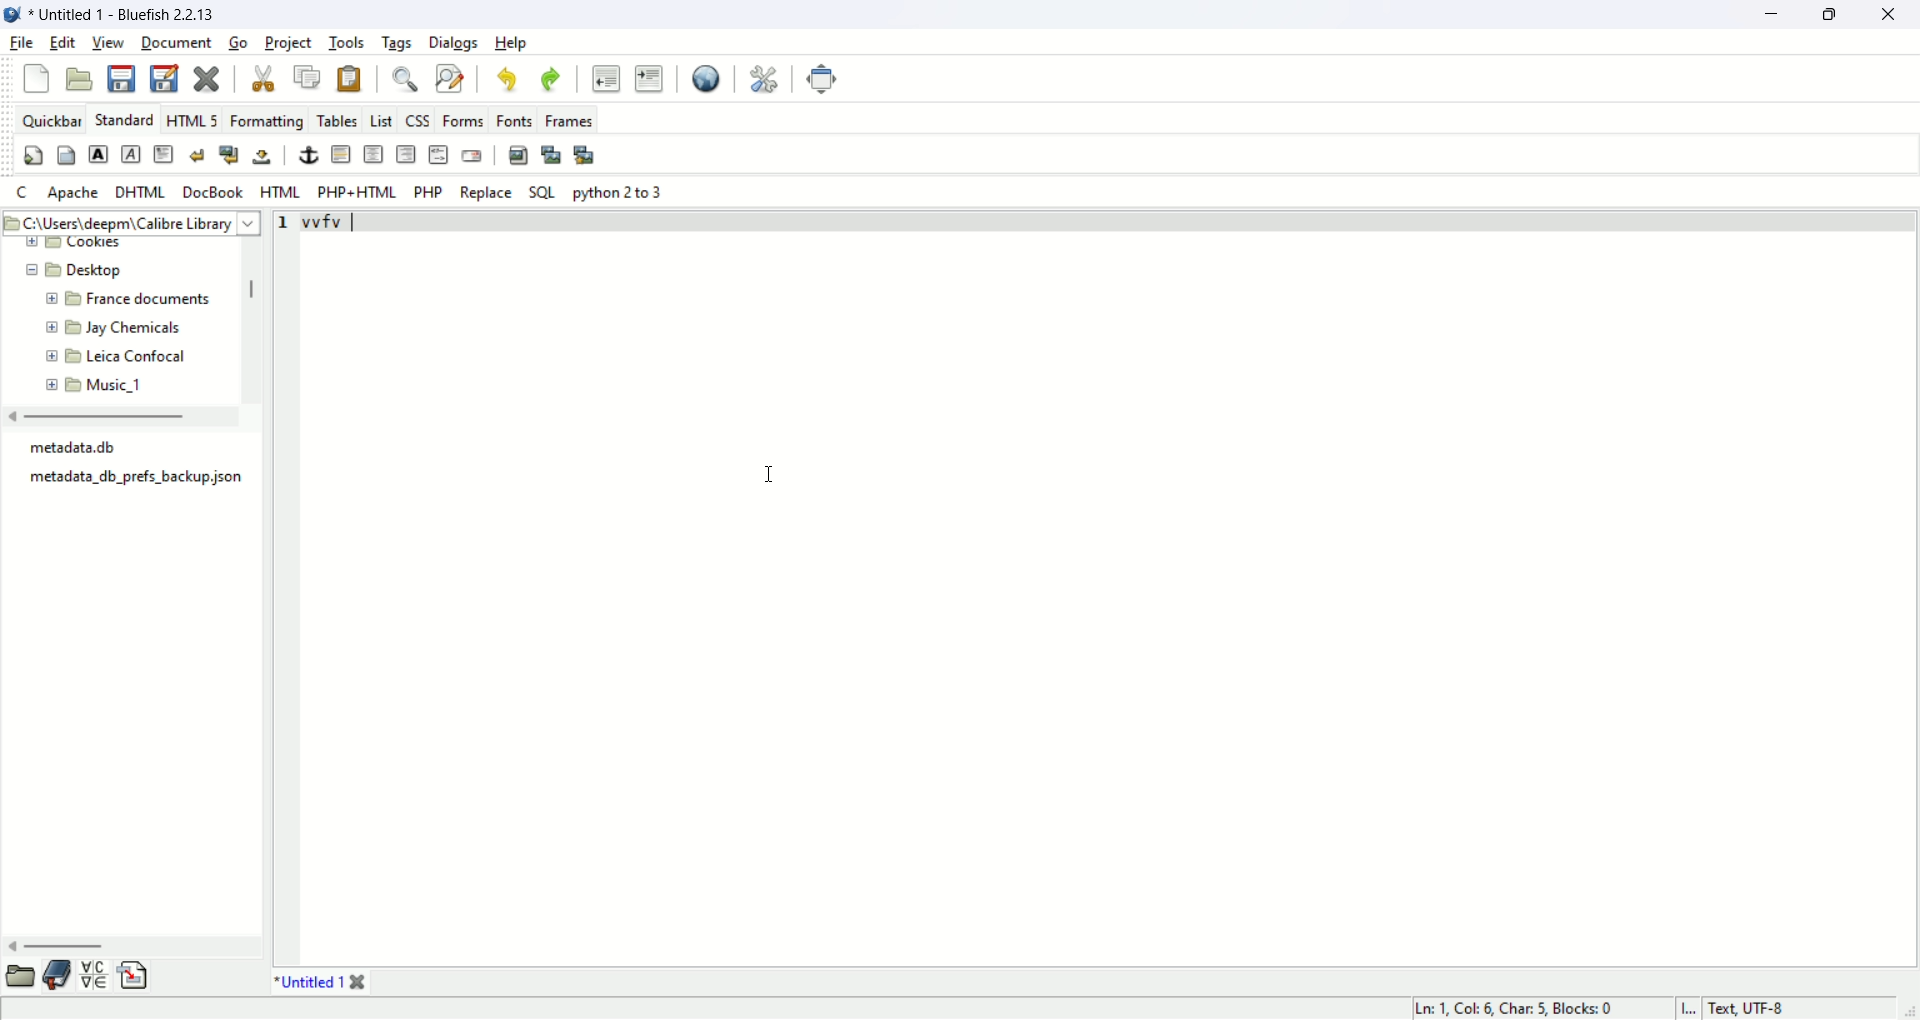  Describe the element at coordinates (280, 191) in the screenshot. I see `html` at that location.